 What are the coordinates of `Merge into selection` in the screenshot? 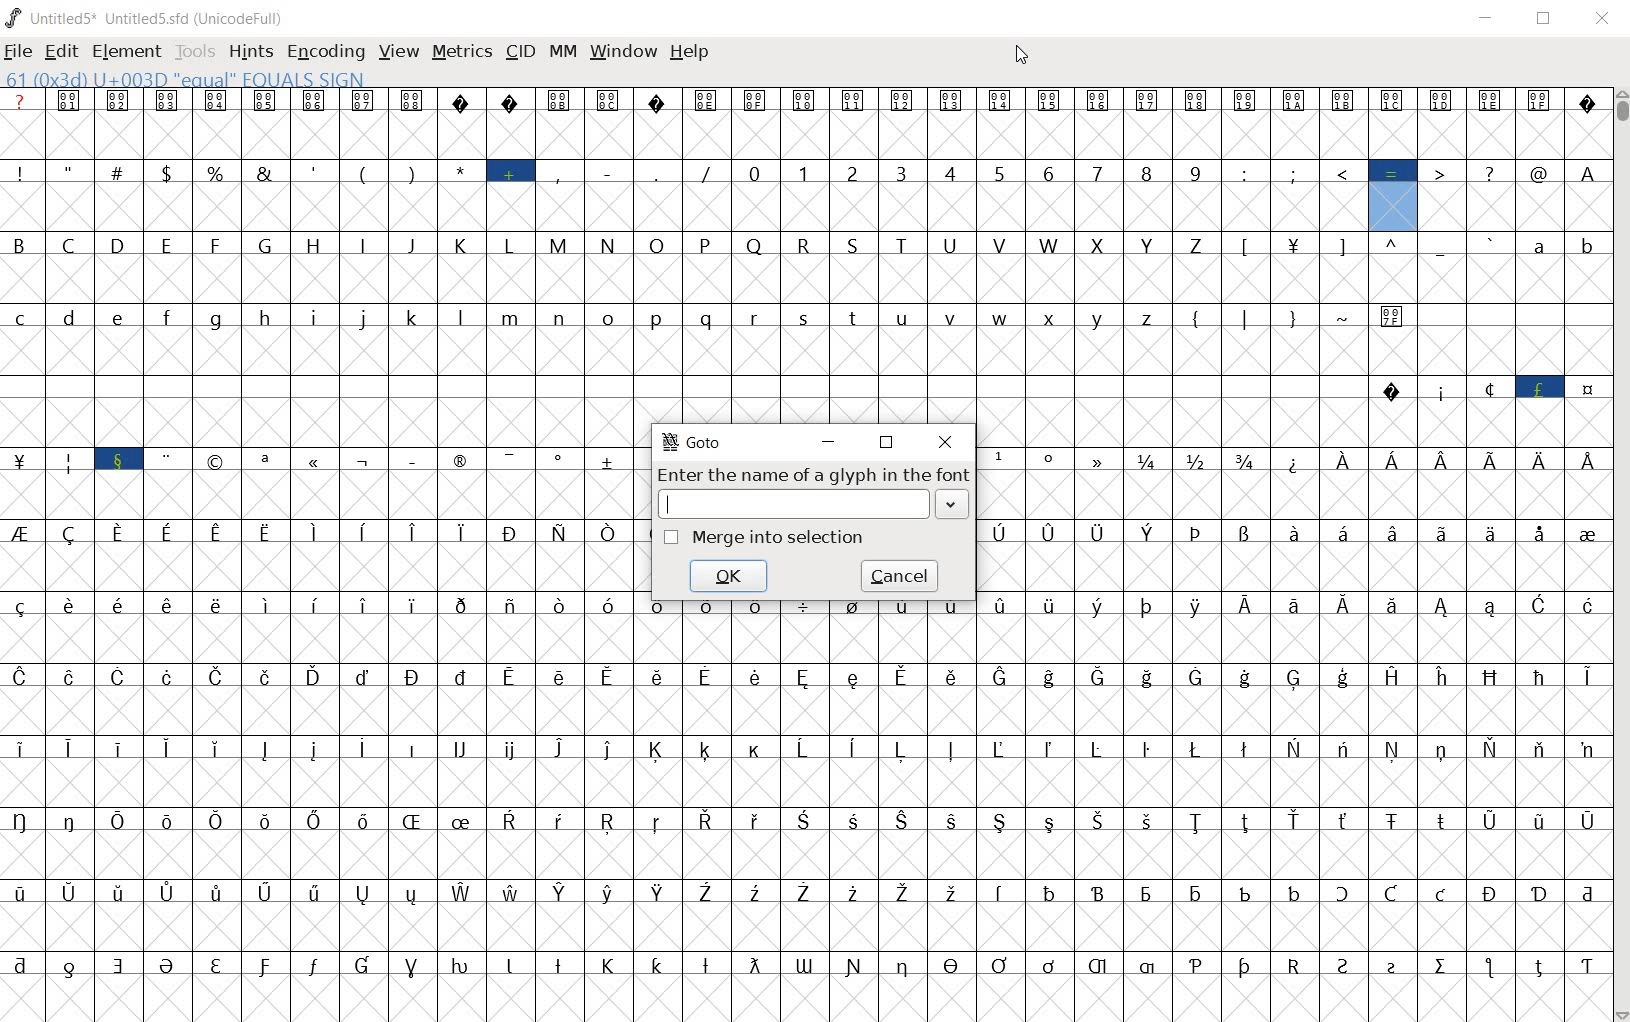 It's located at (762, 538).